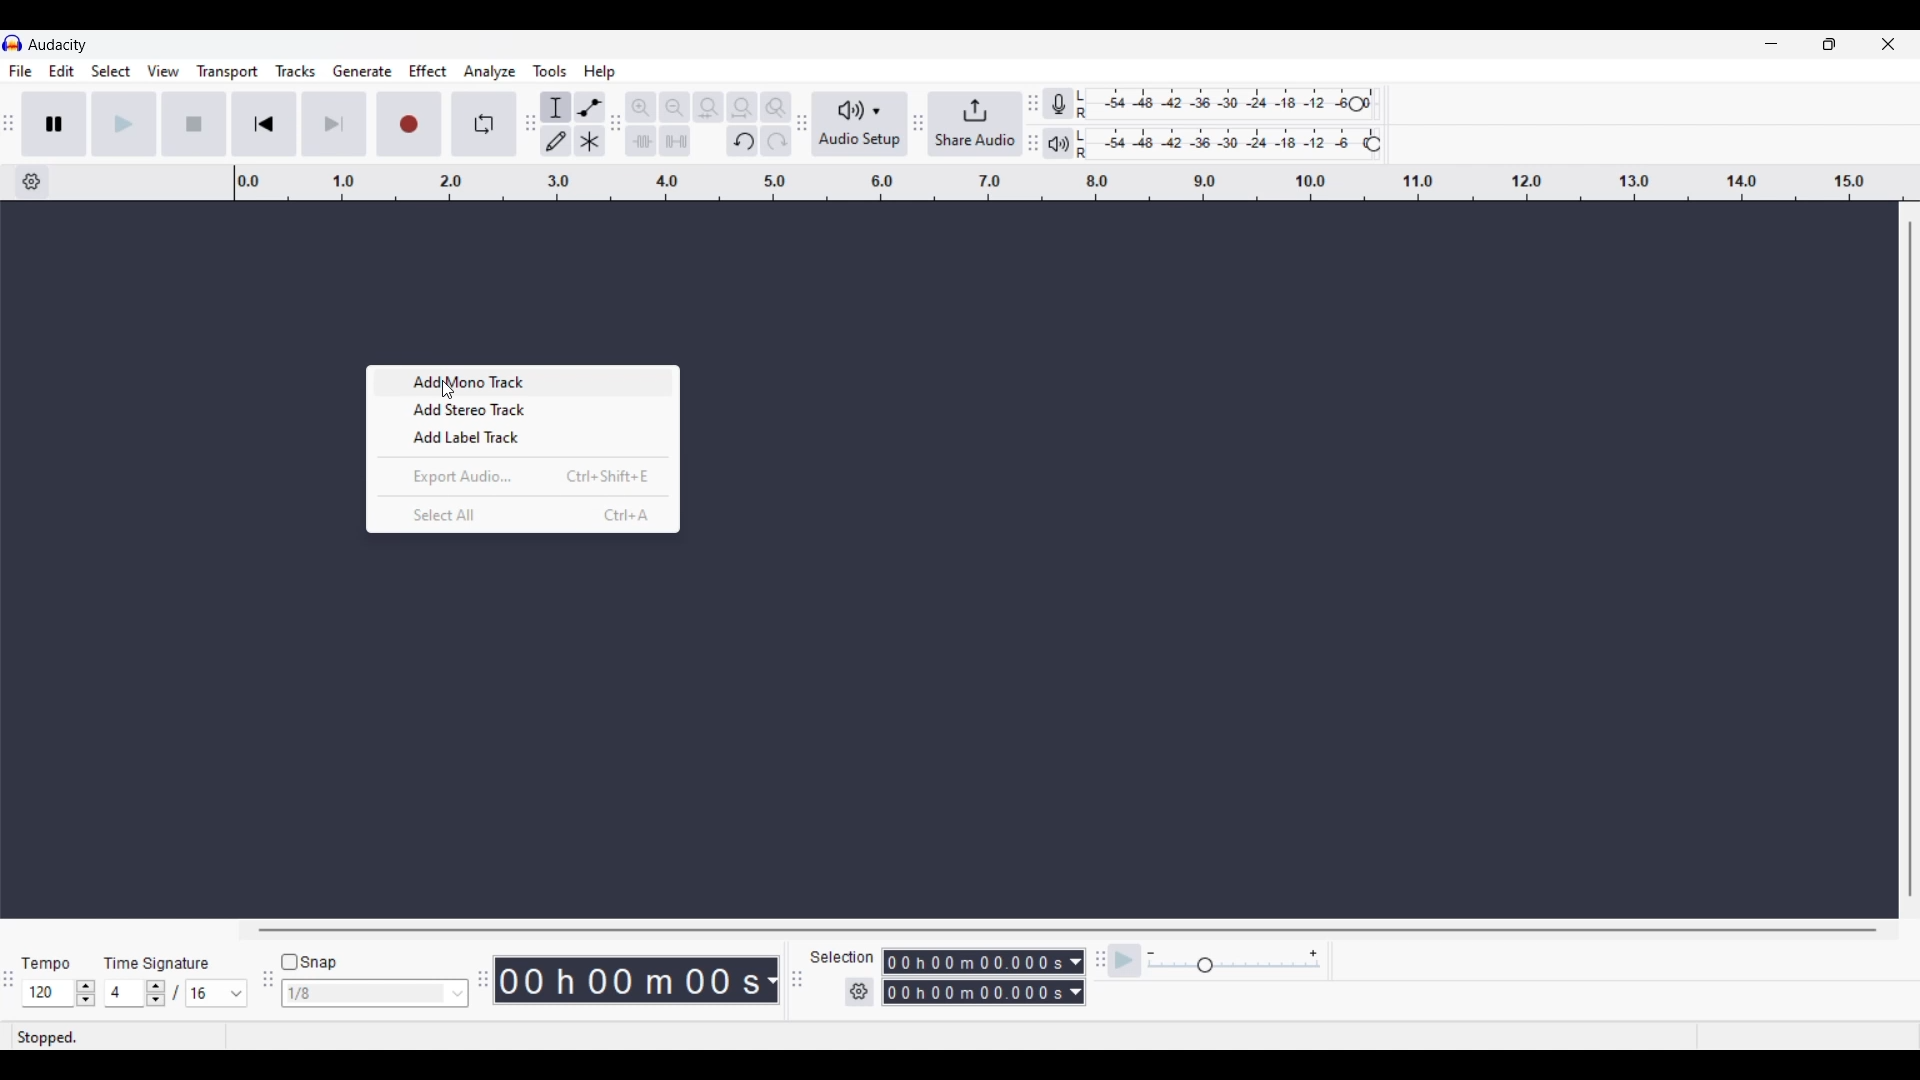  What do you see at coordinates (31, 182) in the screenshot?
I see `Timeline options` at bounding box center [31, 182].